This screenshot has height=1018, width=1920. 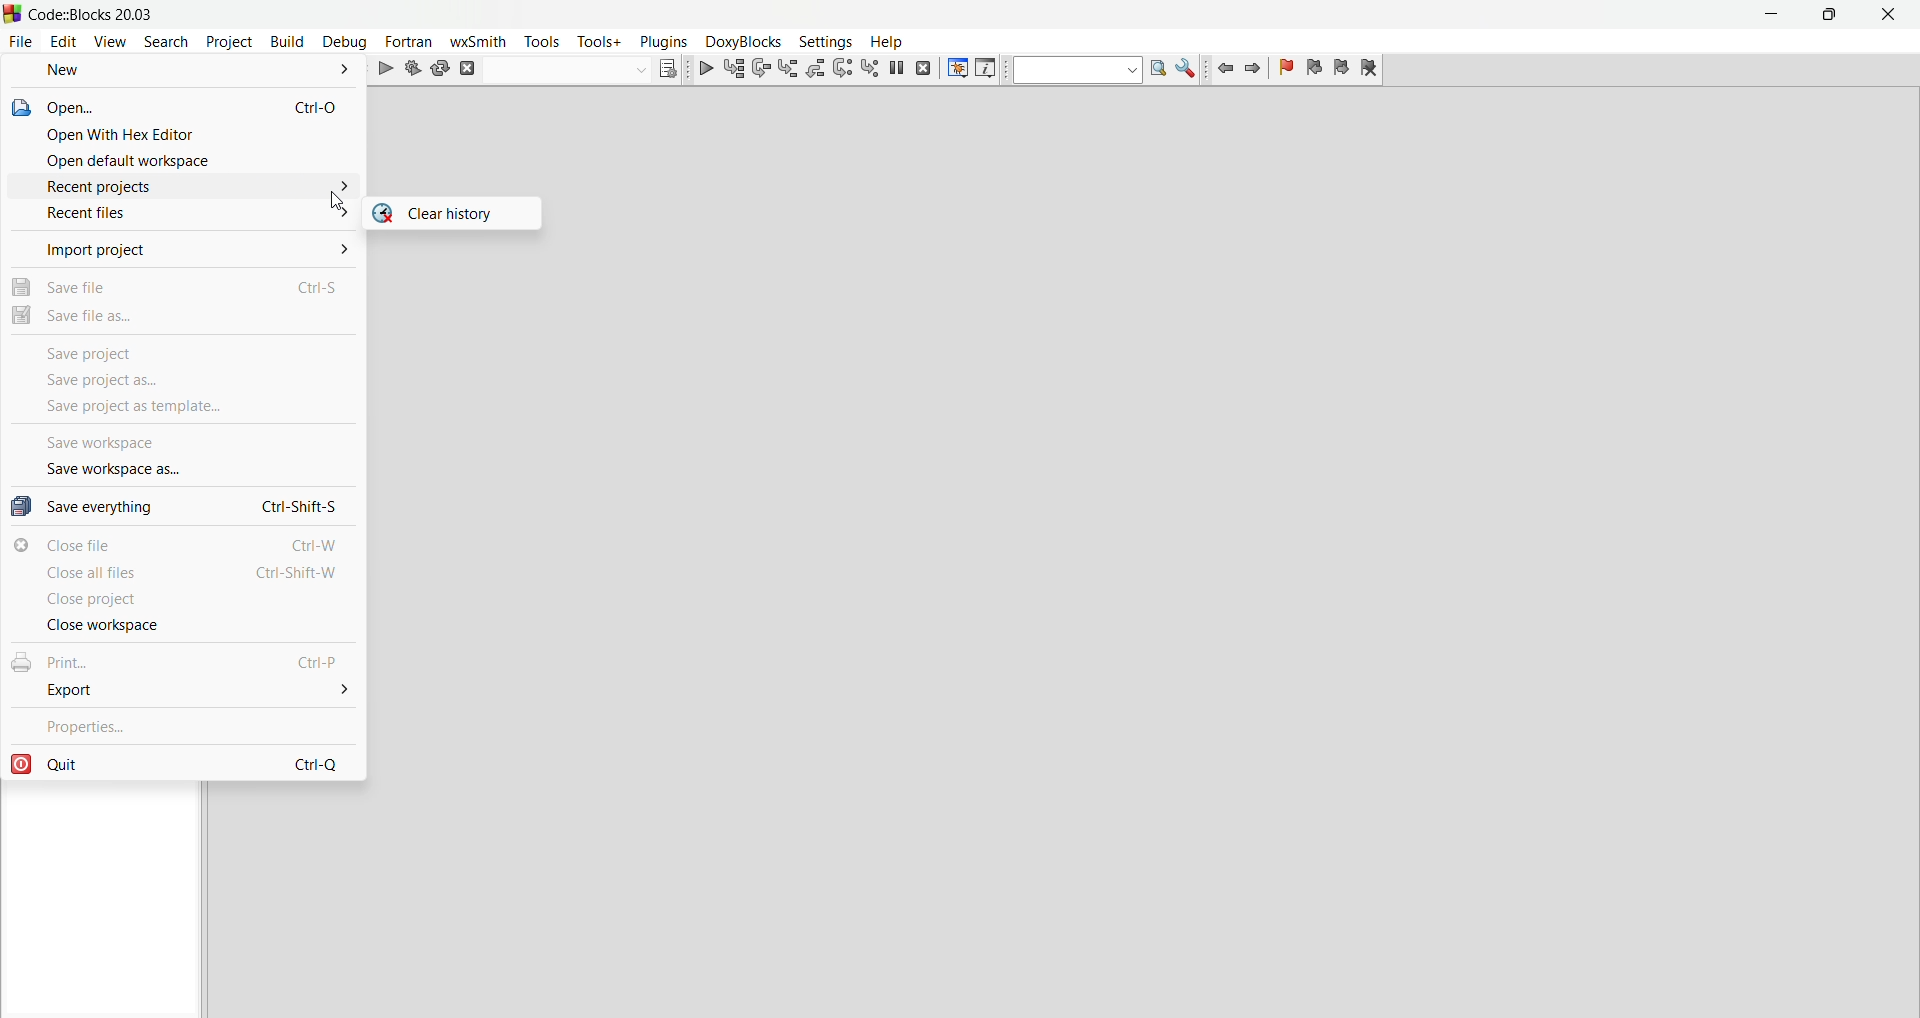 What do you see at coordinates (1187, 71) in the screenshot?
I see `show options window` at bounding box center [1187, 71].